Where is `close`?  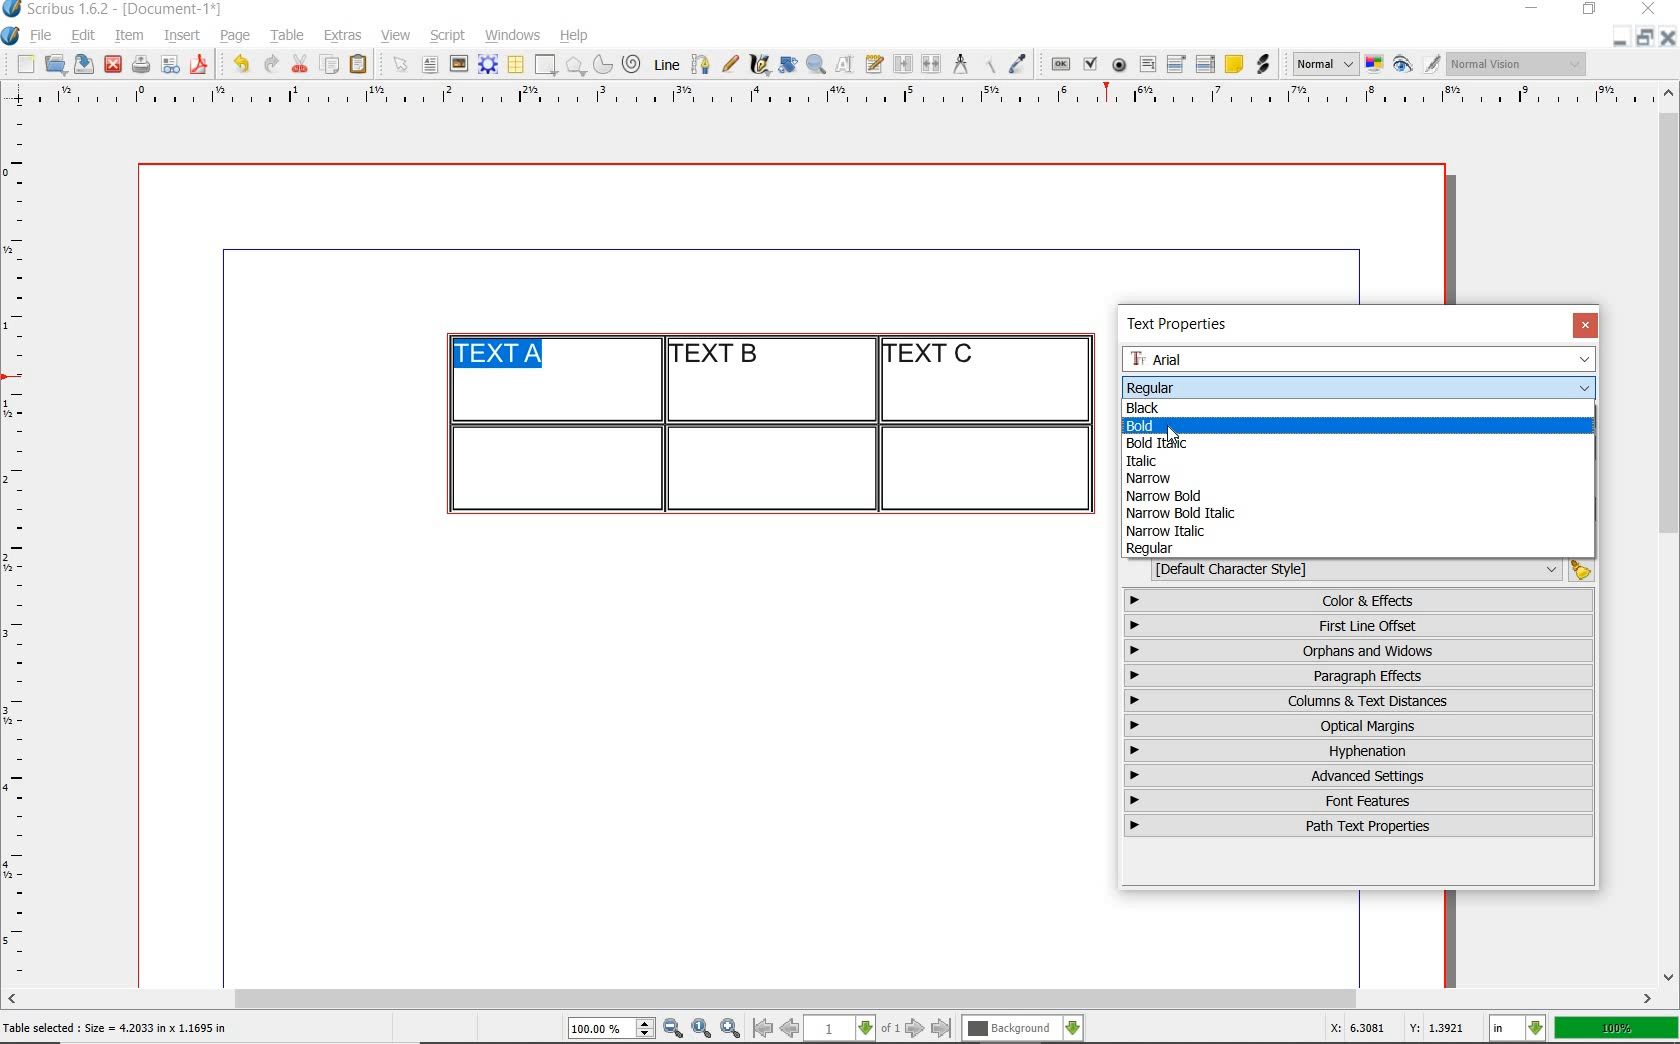 close is located at coordinates (1652, 8).